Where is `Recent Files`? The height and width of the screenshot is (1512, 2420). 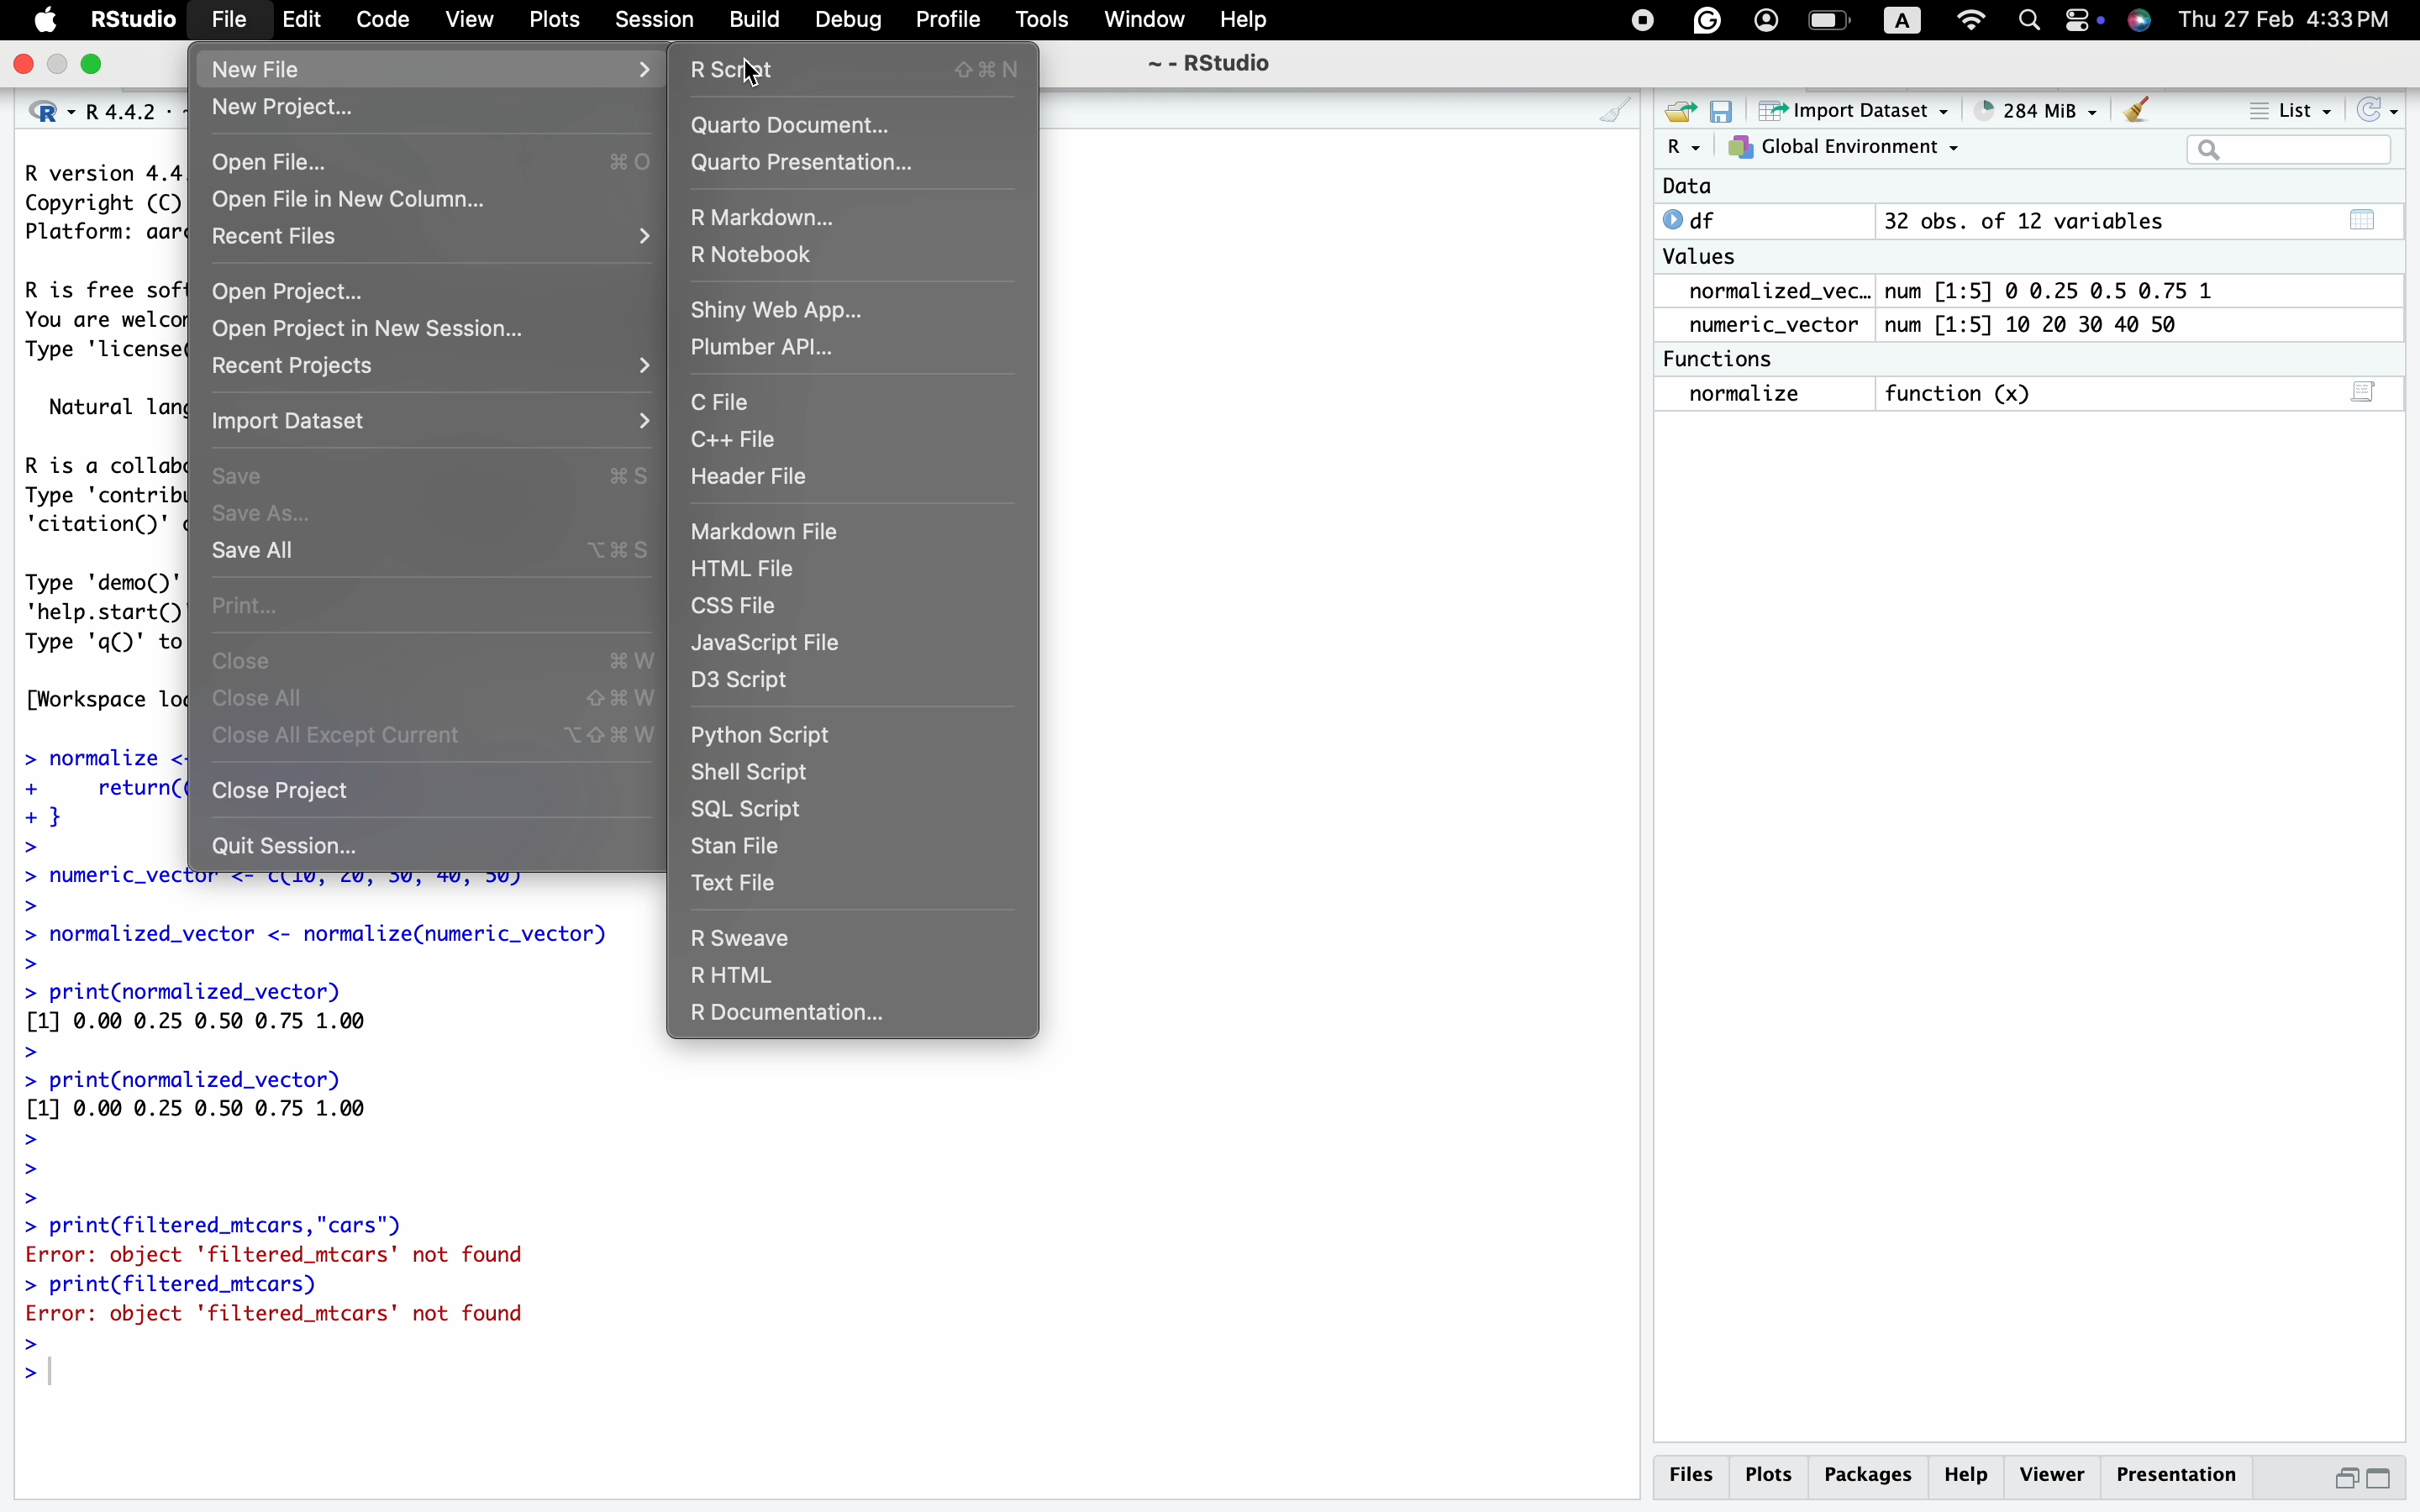 Recent Files is located at coordinates (270, 236).